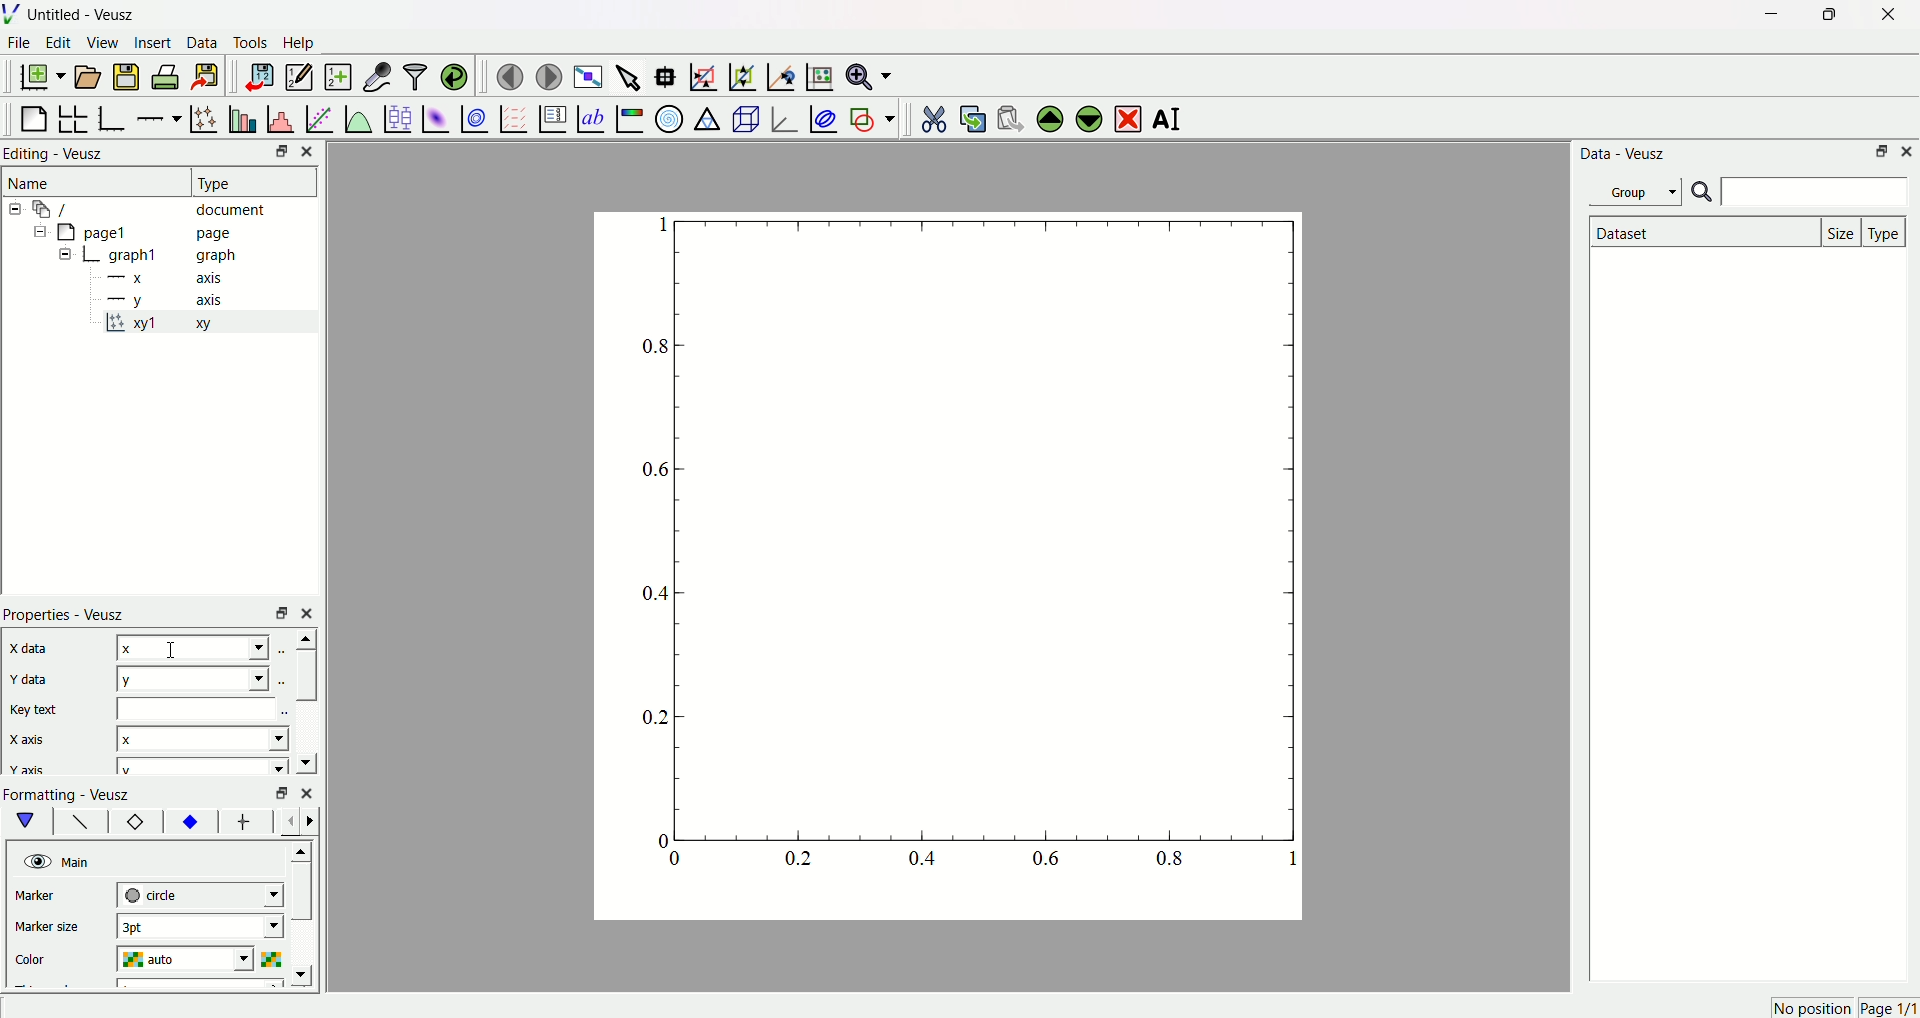  What do you see at coordinates (455, 74) in the screenshot?
I see `reload linked datasets` at bounding box center [455, 74].